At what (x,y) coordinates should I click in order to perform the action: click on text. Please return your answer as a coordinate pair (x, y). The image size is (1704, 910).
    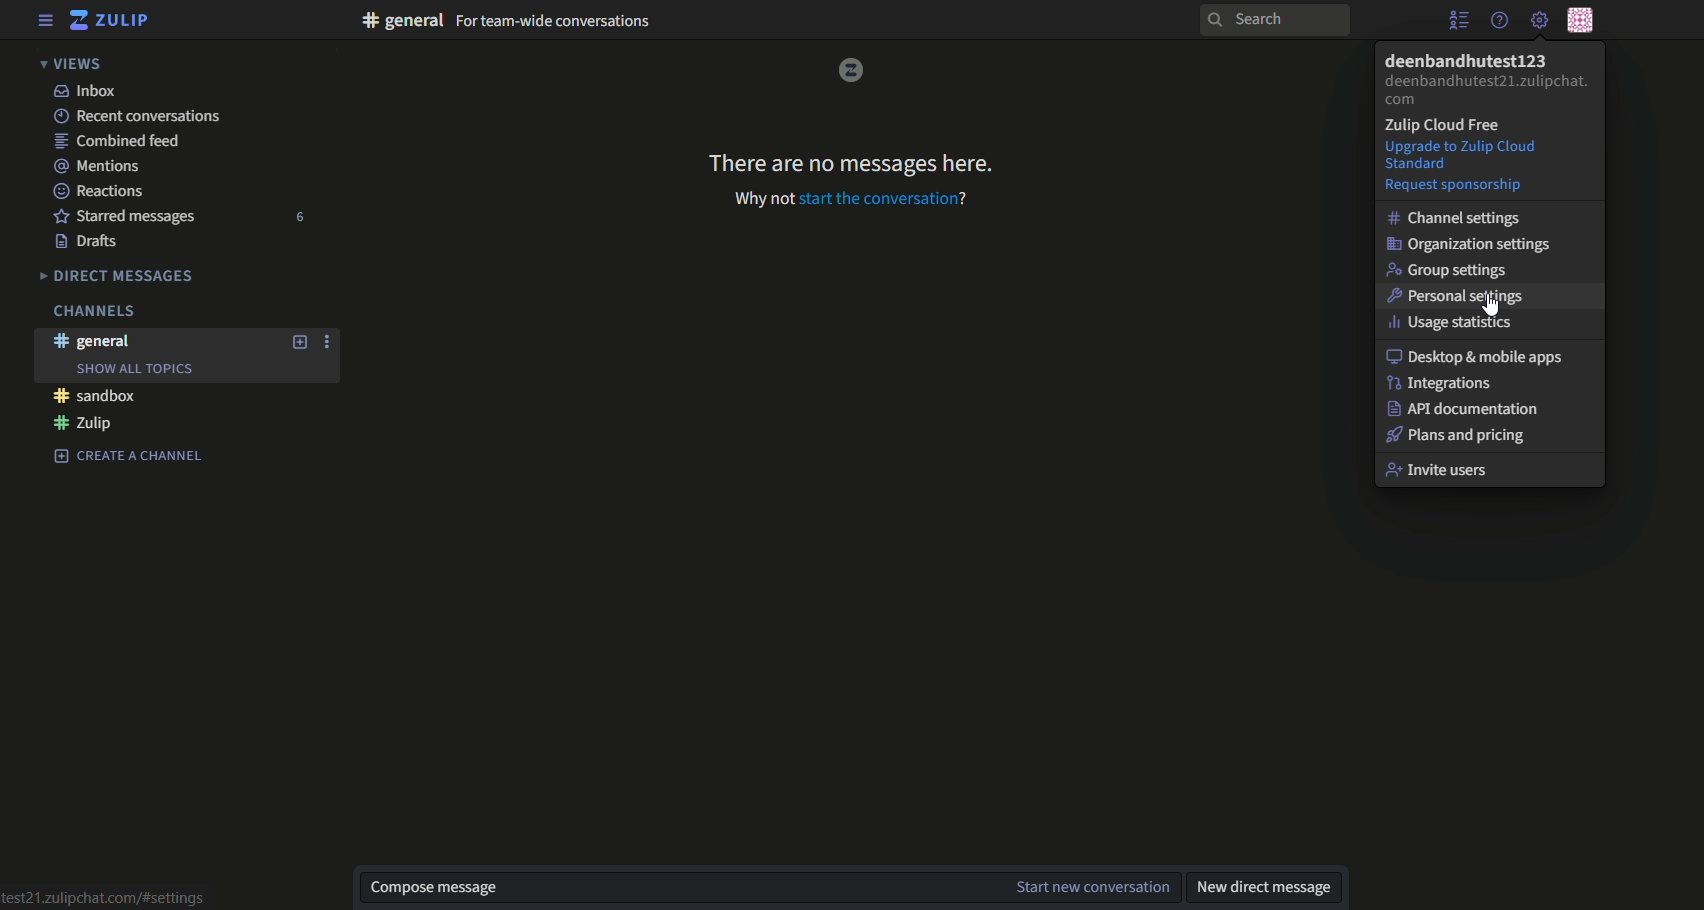
    Looking at the image, I should click on (854, 160).